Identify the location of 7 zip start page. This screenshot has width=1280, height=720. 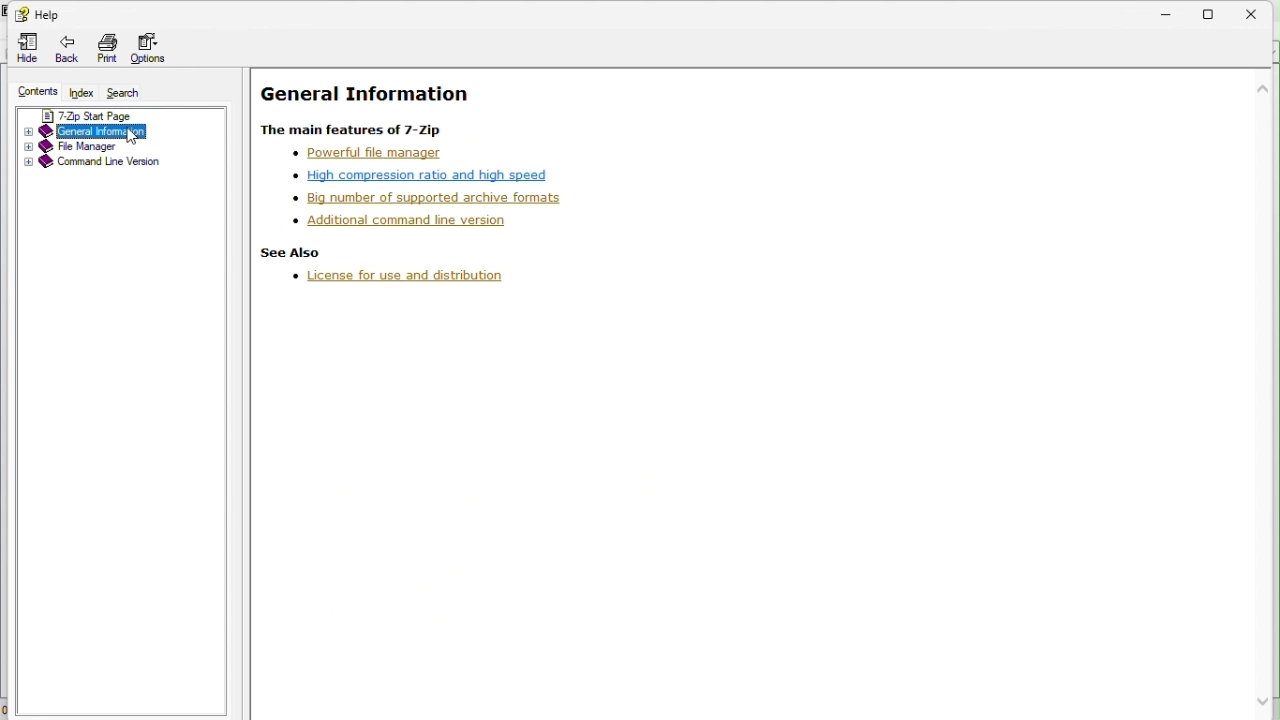
(92, 116).